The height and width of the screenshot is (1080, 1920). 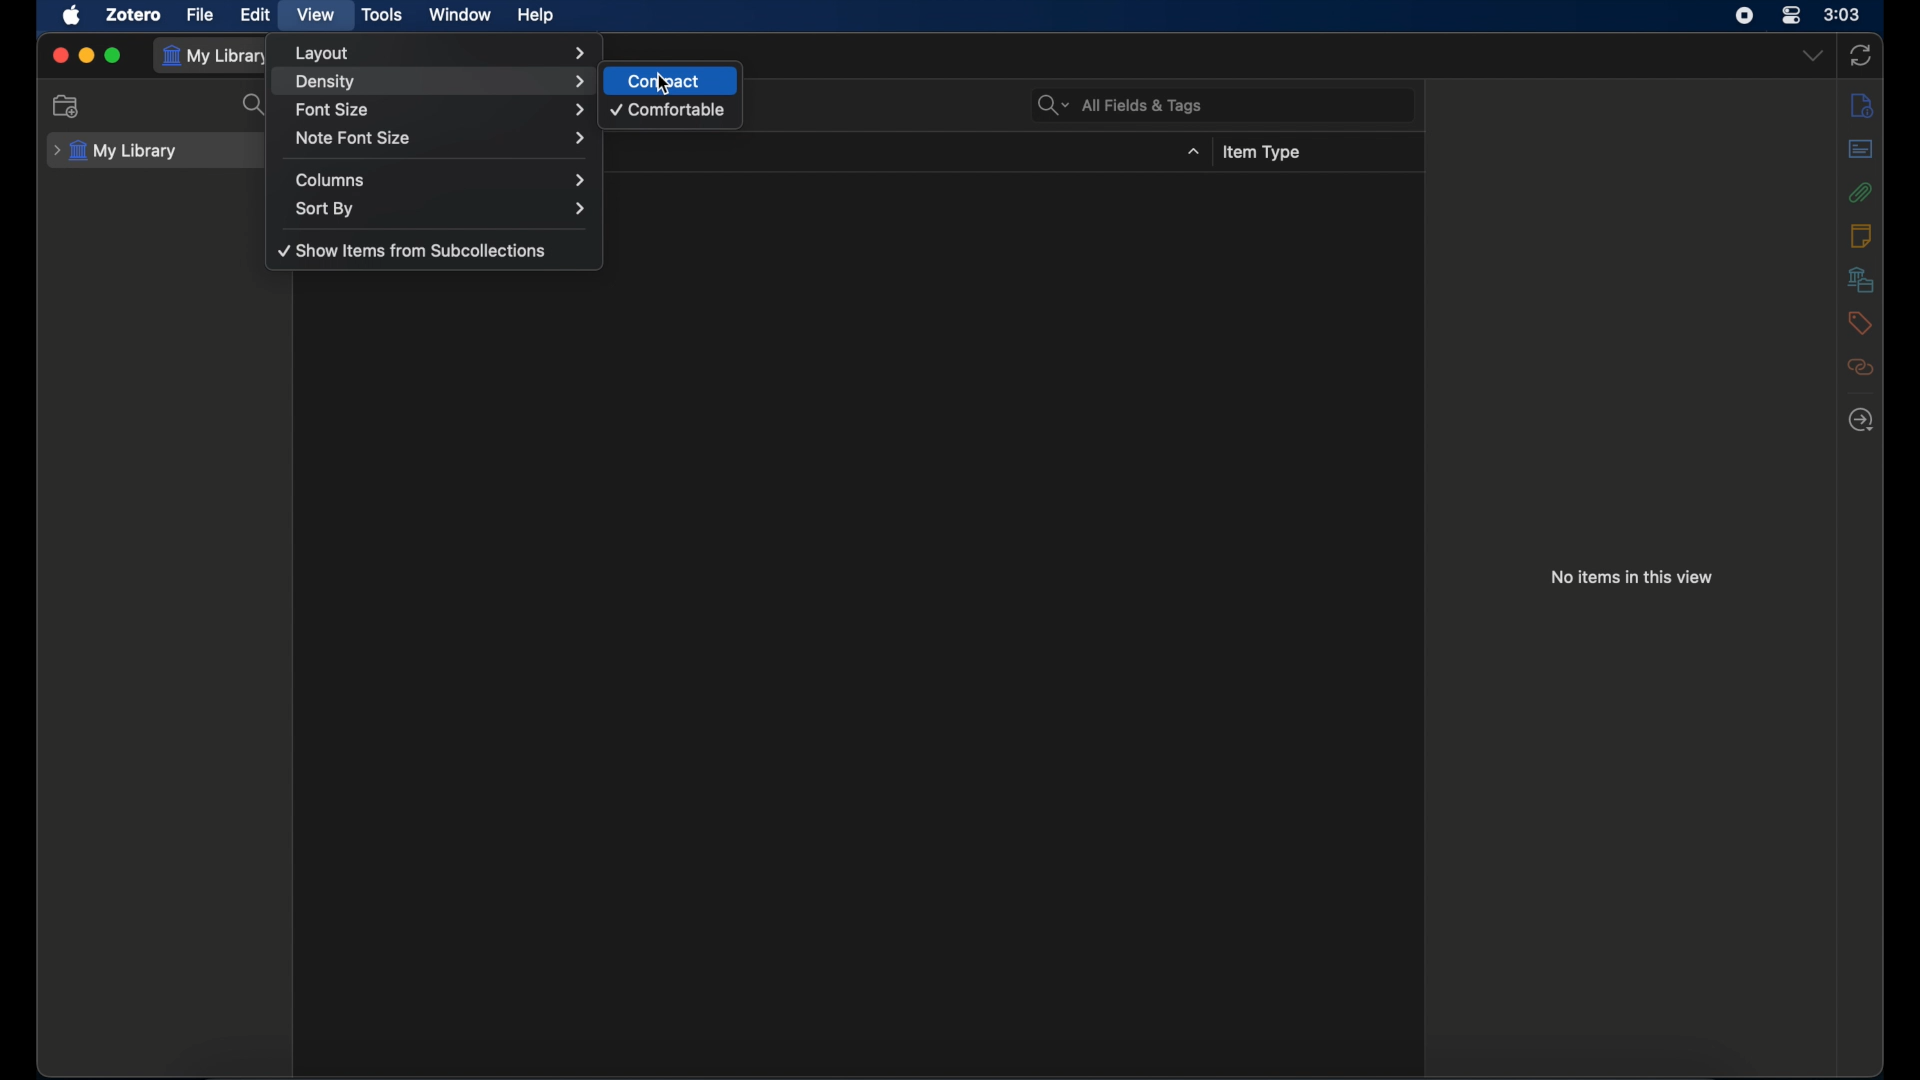 I want to click on libraries, so click(x=1864, y=279).